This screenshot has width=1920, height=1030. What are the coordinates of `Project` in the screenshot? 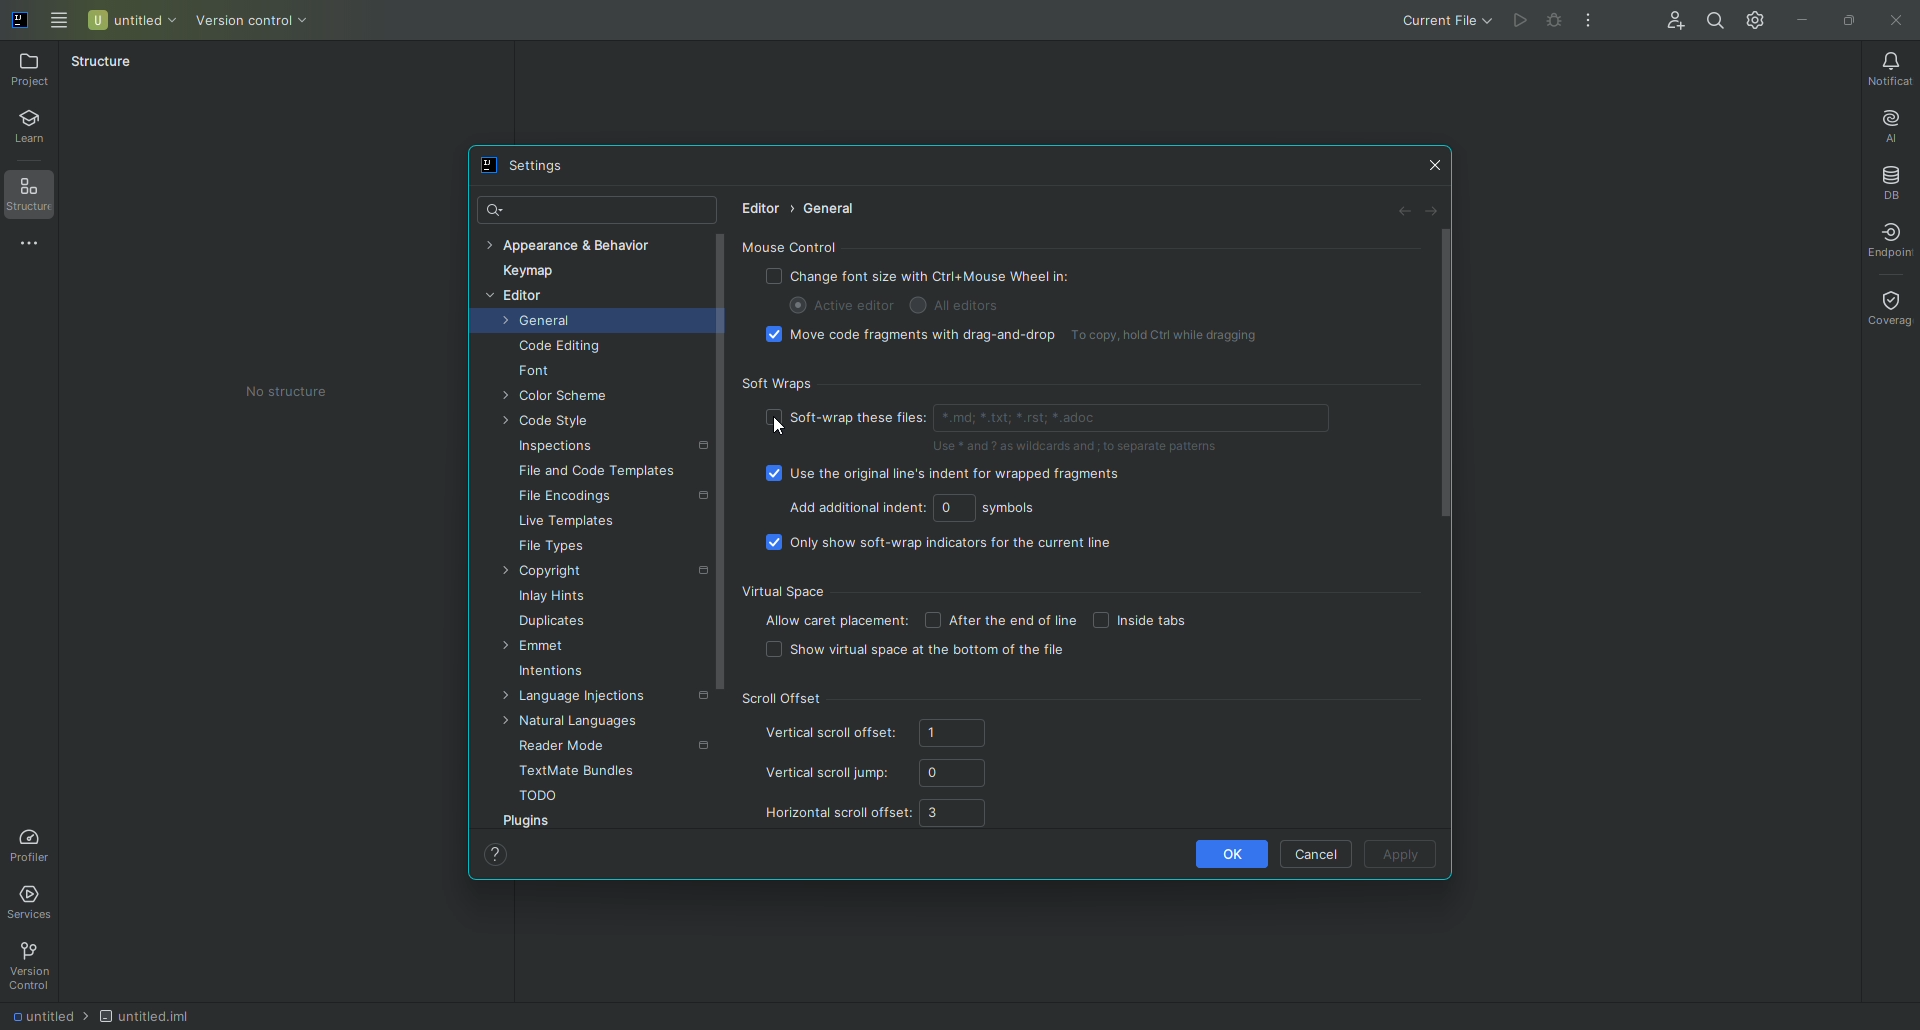 It's located at (35, 75).